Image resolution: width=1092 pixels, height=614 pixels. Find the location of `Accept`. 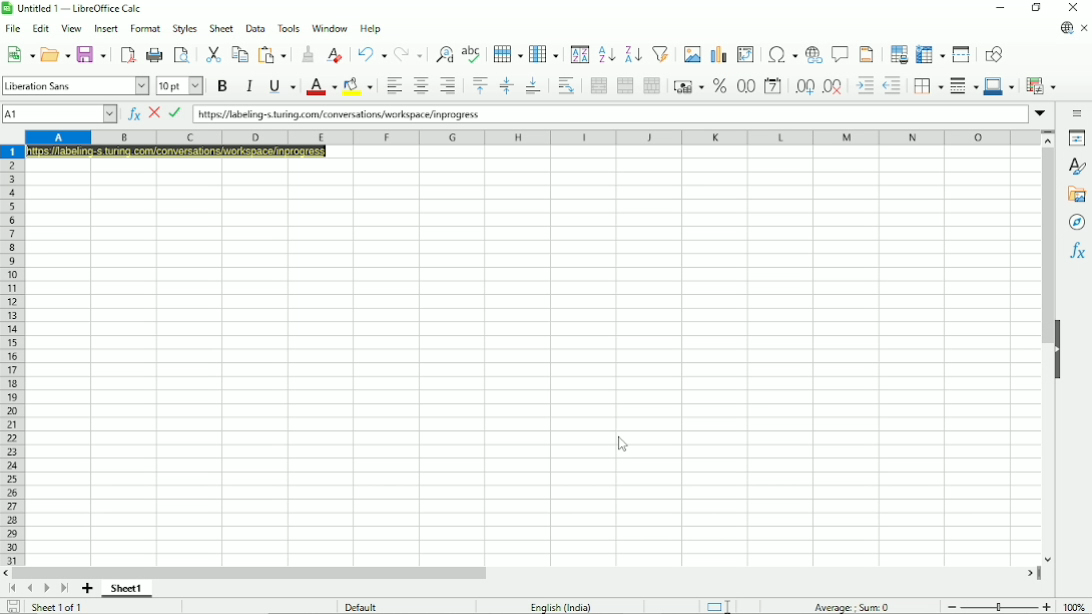

Accept is located at coordinates (176, 113).